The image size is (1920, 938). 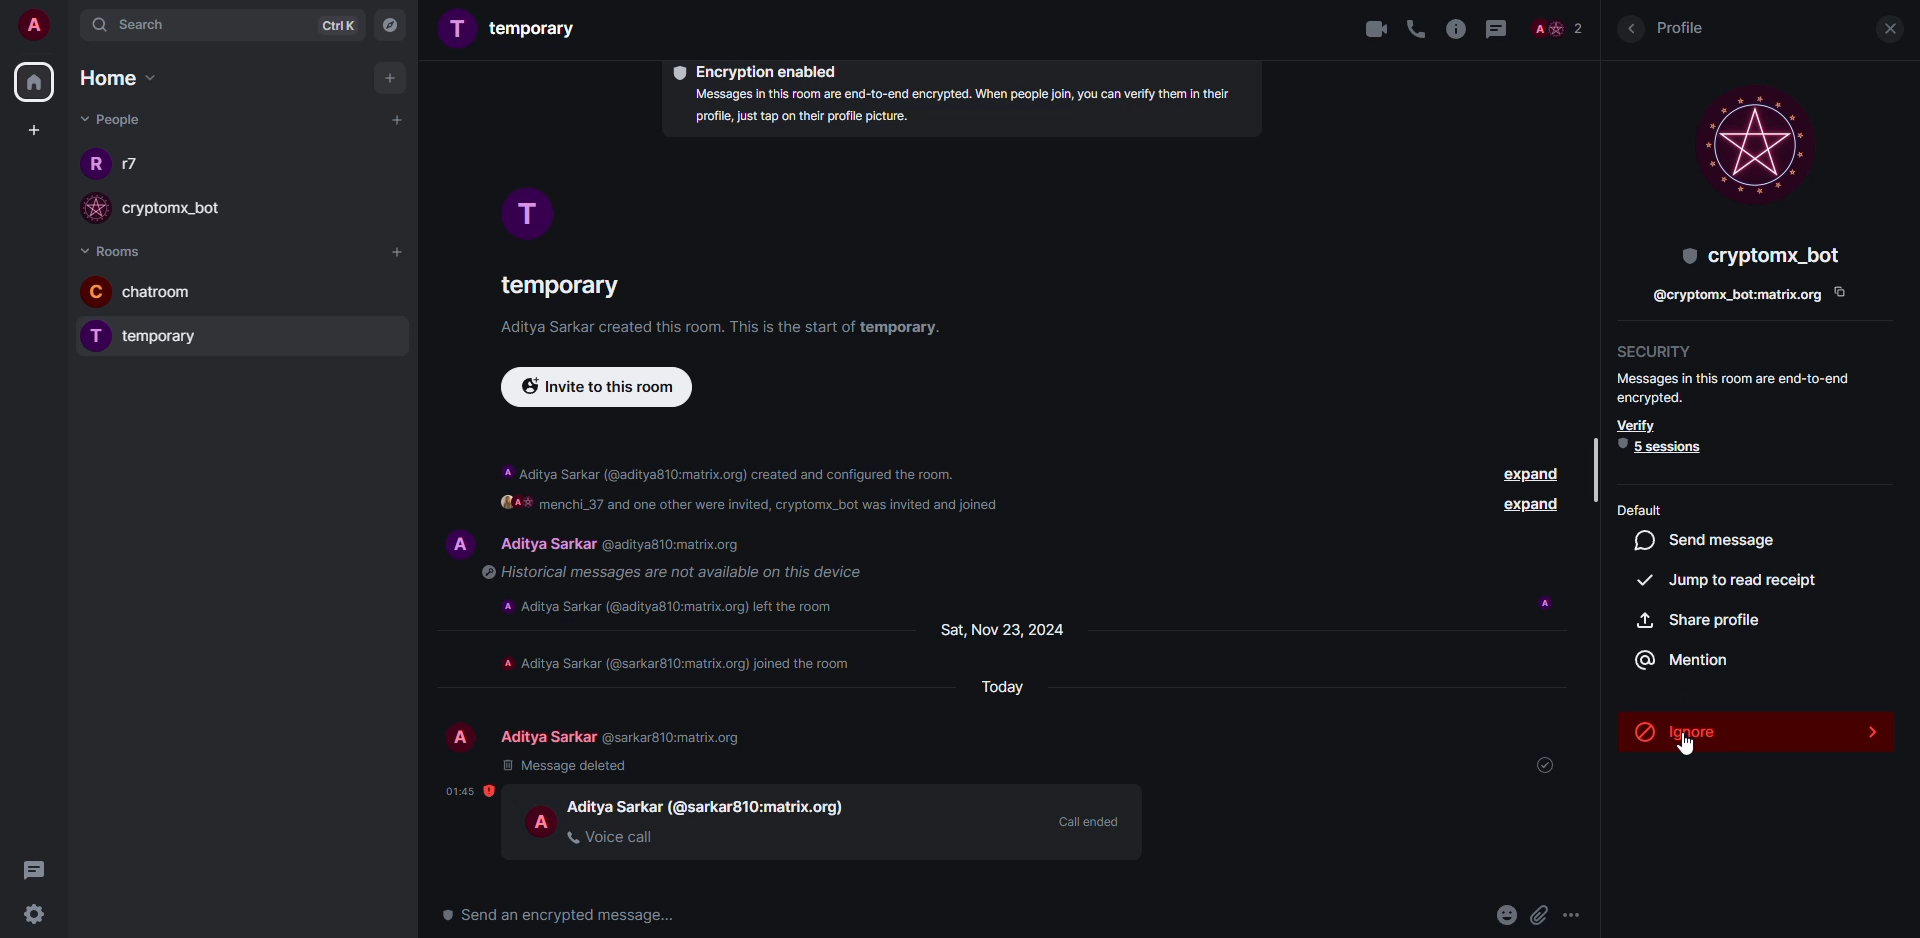 I want to click on profile, so click(x=97, y=291).